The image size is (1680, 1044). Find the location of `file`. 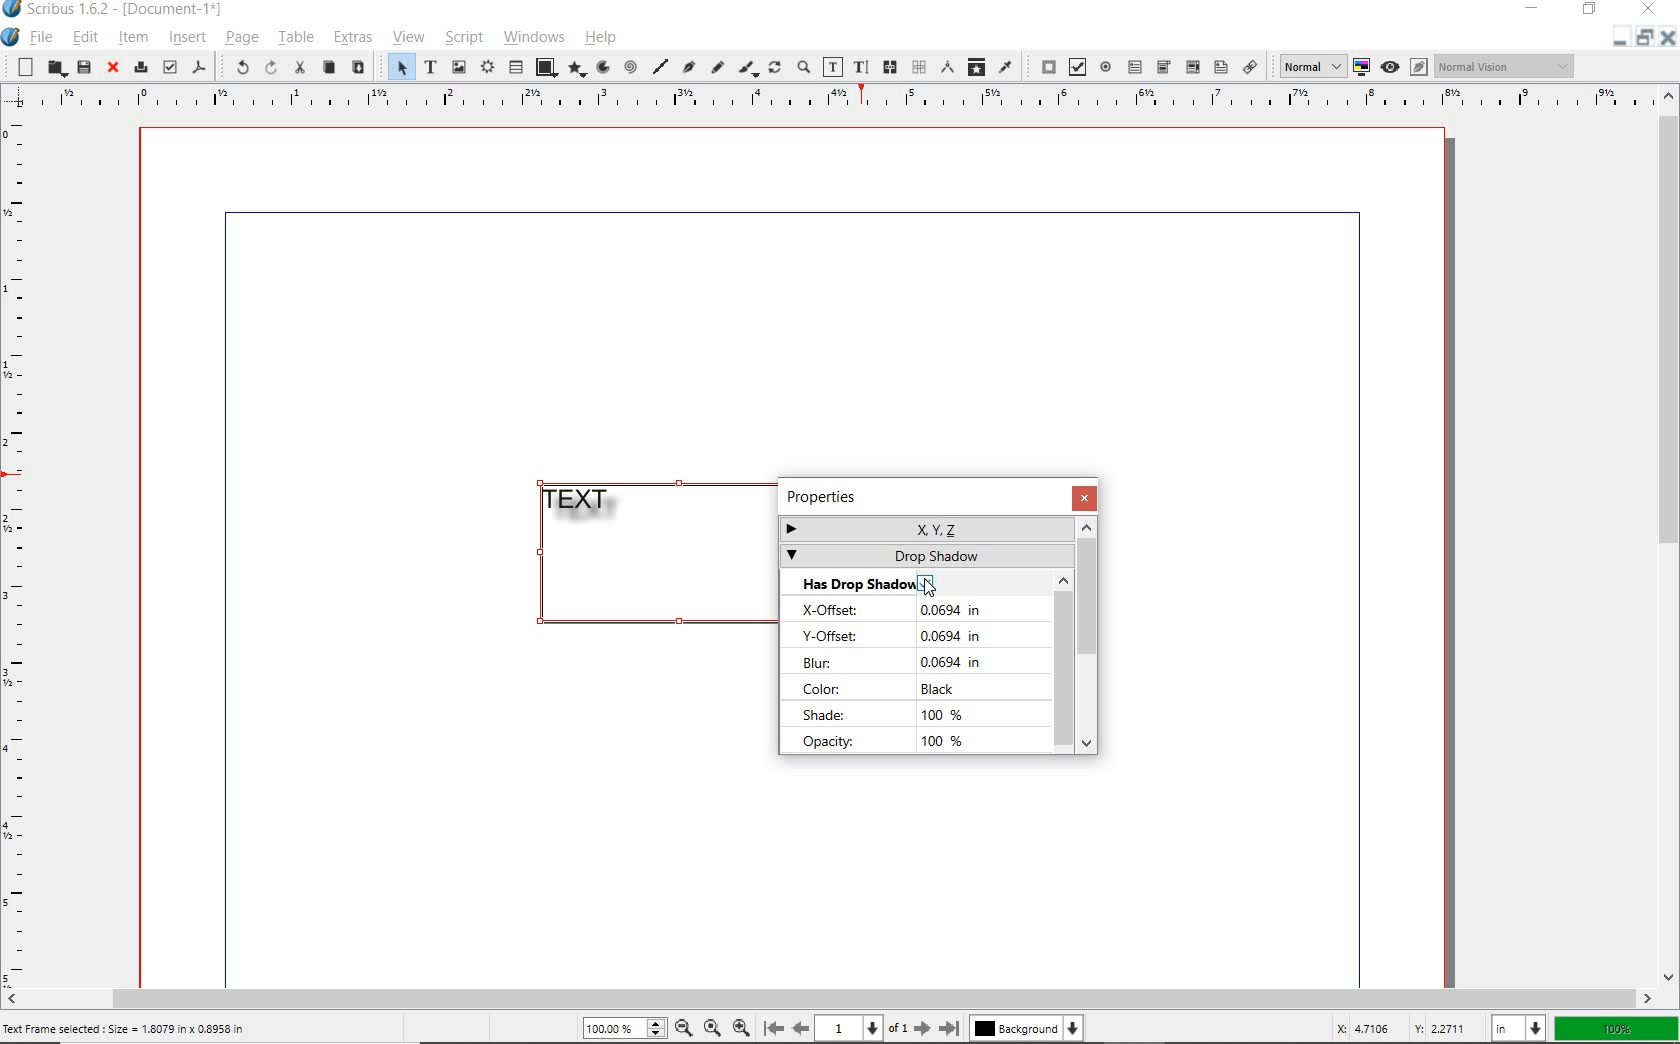

file is located at coordinates (41, 37).